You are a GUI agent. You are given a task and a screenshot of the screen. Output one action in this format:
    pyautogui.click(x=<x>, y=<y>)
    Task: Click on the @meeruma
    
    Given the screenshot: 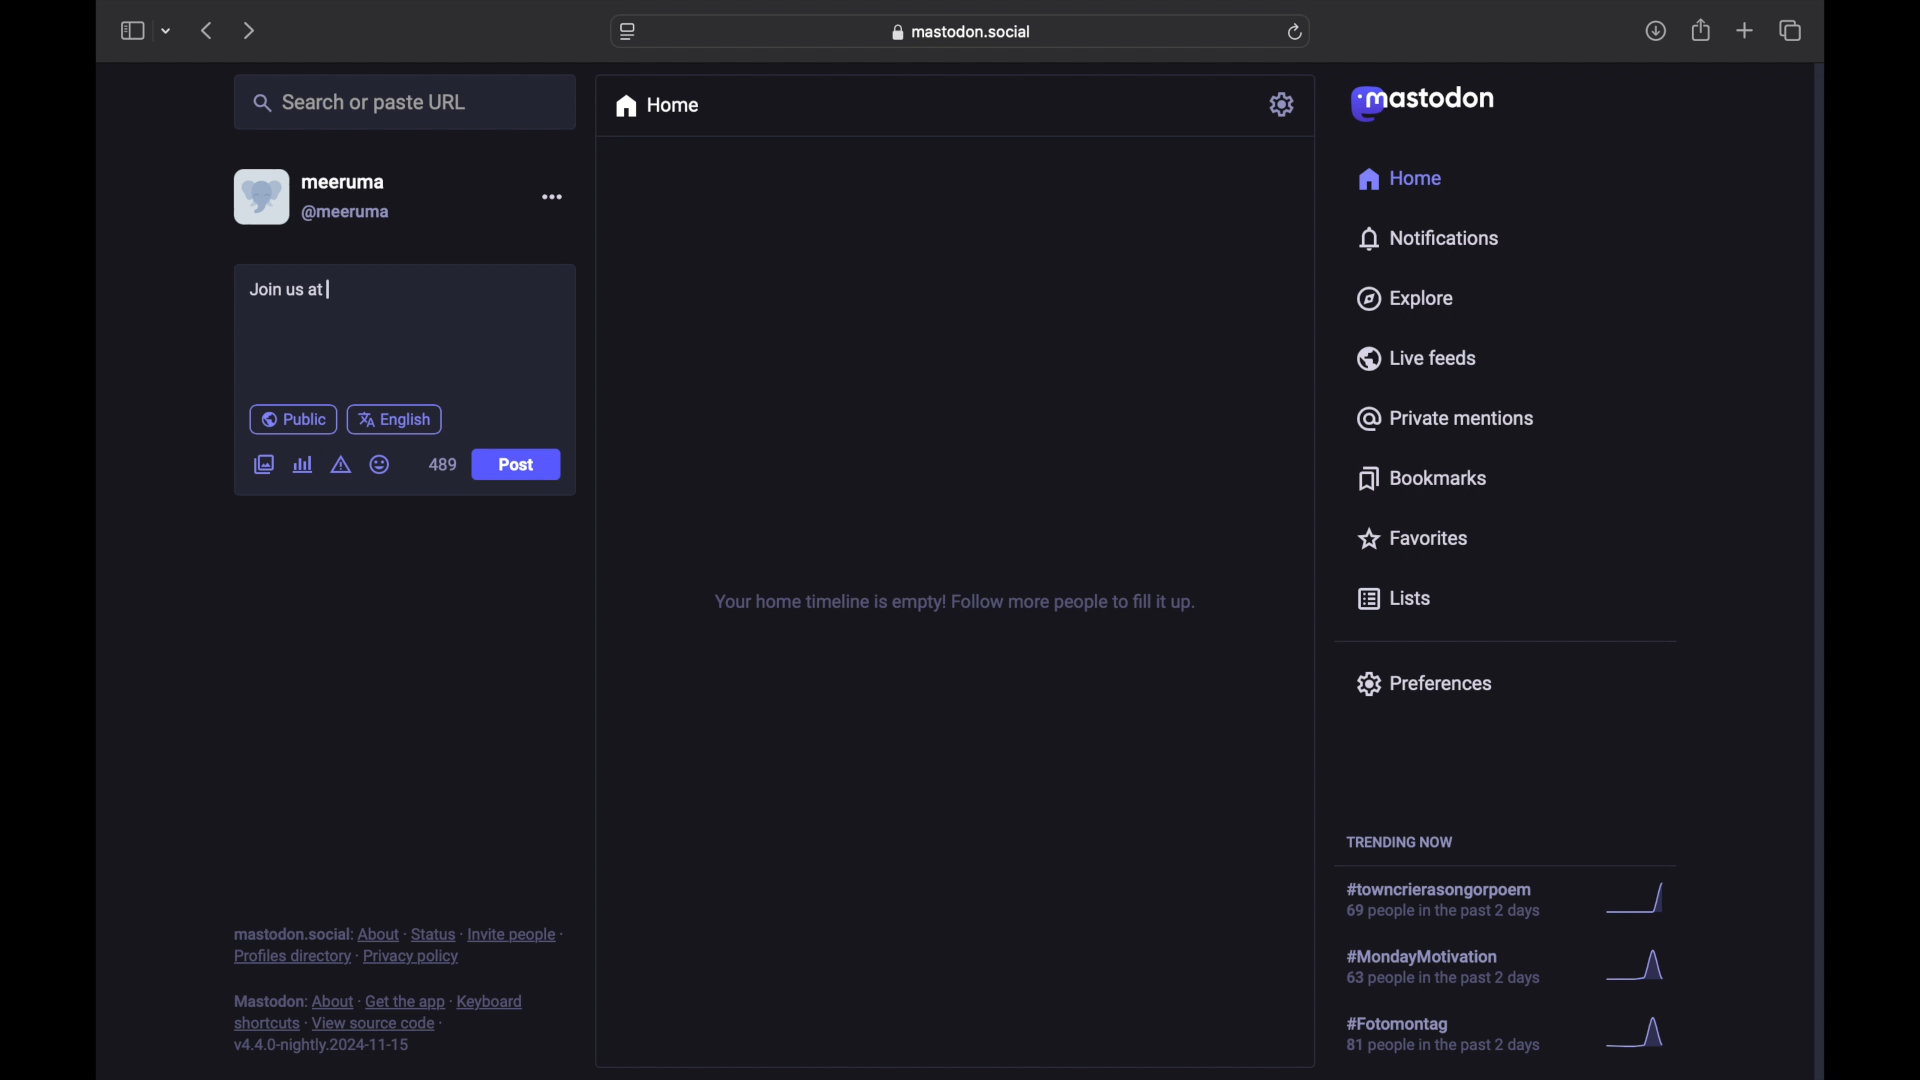 What is the action you would take?
    pyautogui.click(x=346, y=213)
    